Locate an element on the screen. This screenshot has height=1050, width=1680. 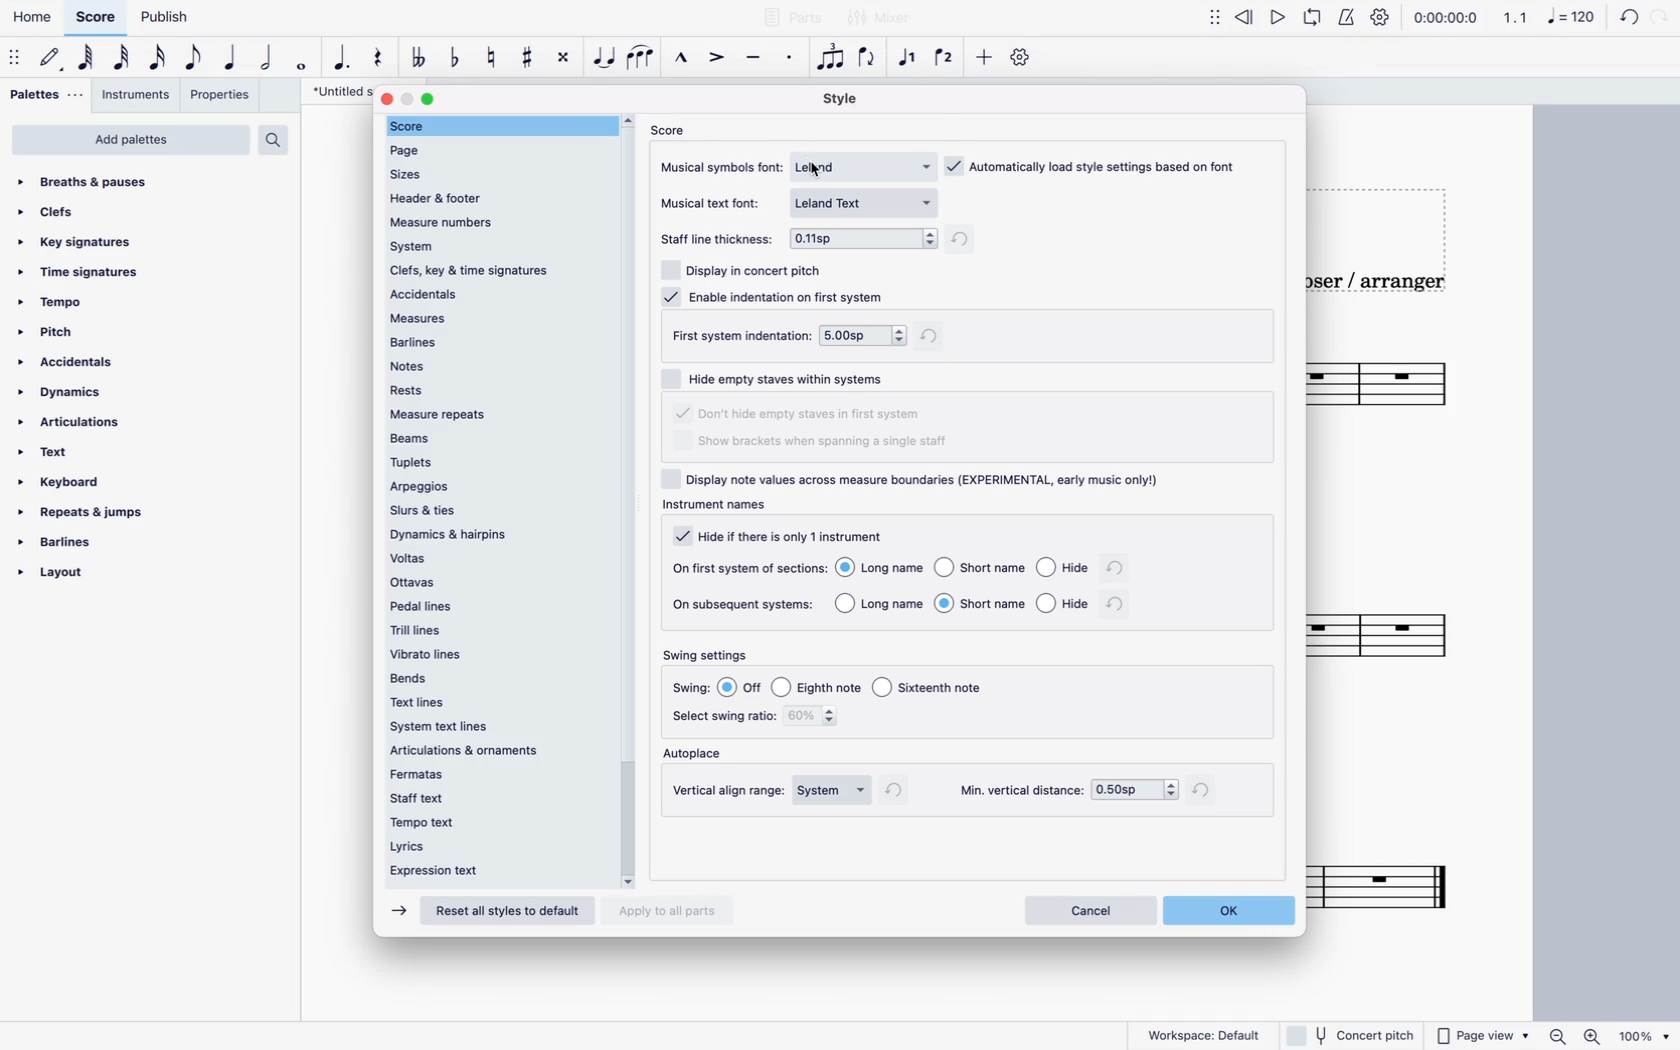
scroll is located at coordinates (633, 501).